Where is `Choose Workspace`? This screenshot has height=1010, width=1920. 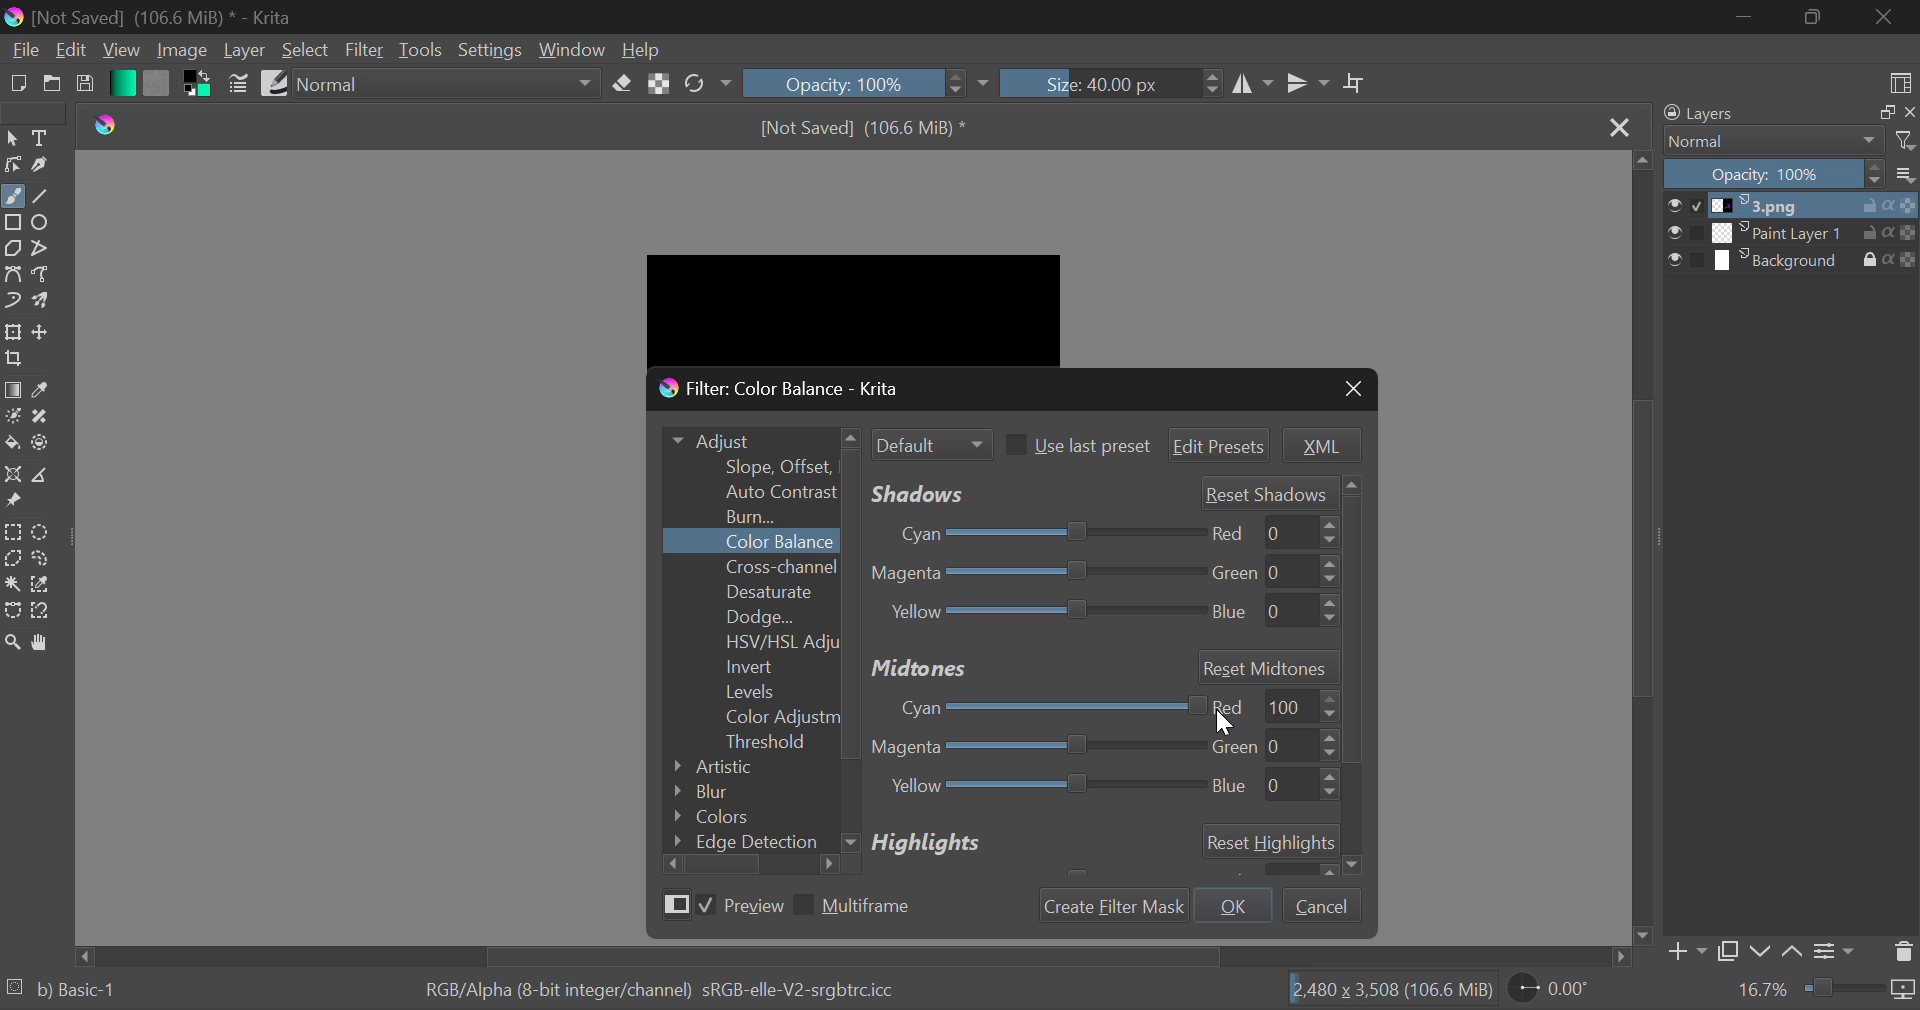 Choose Workspace is located at coordinates (1902, 81).